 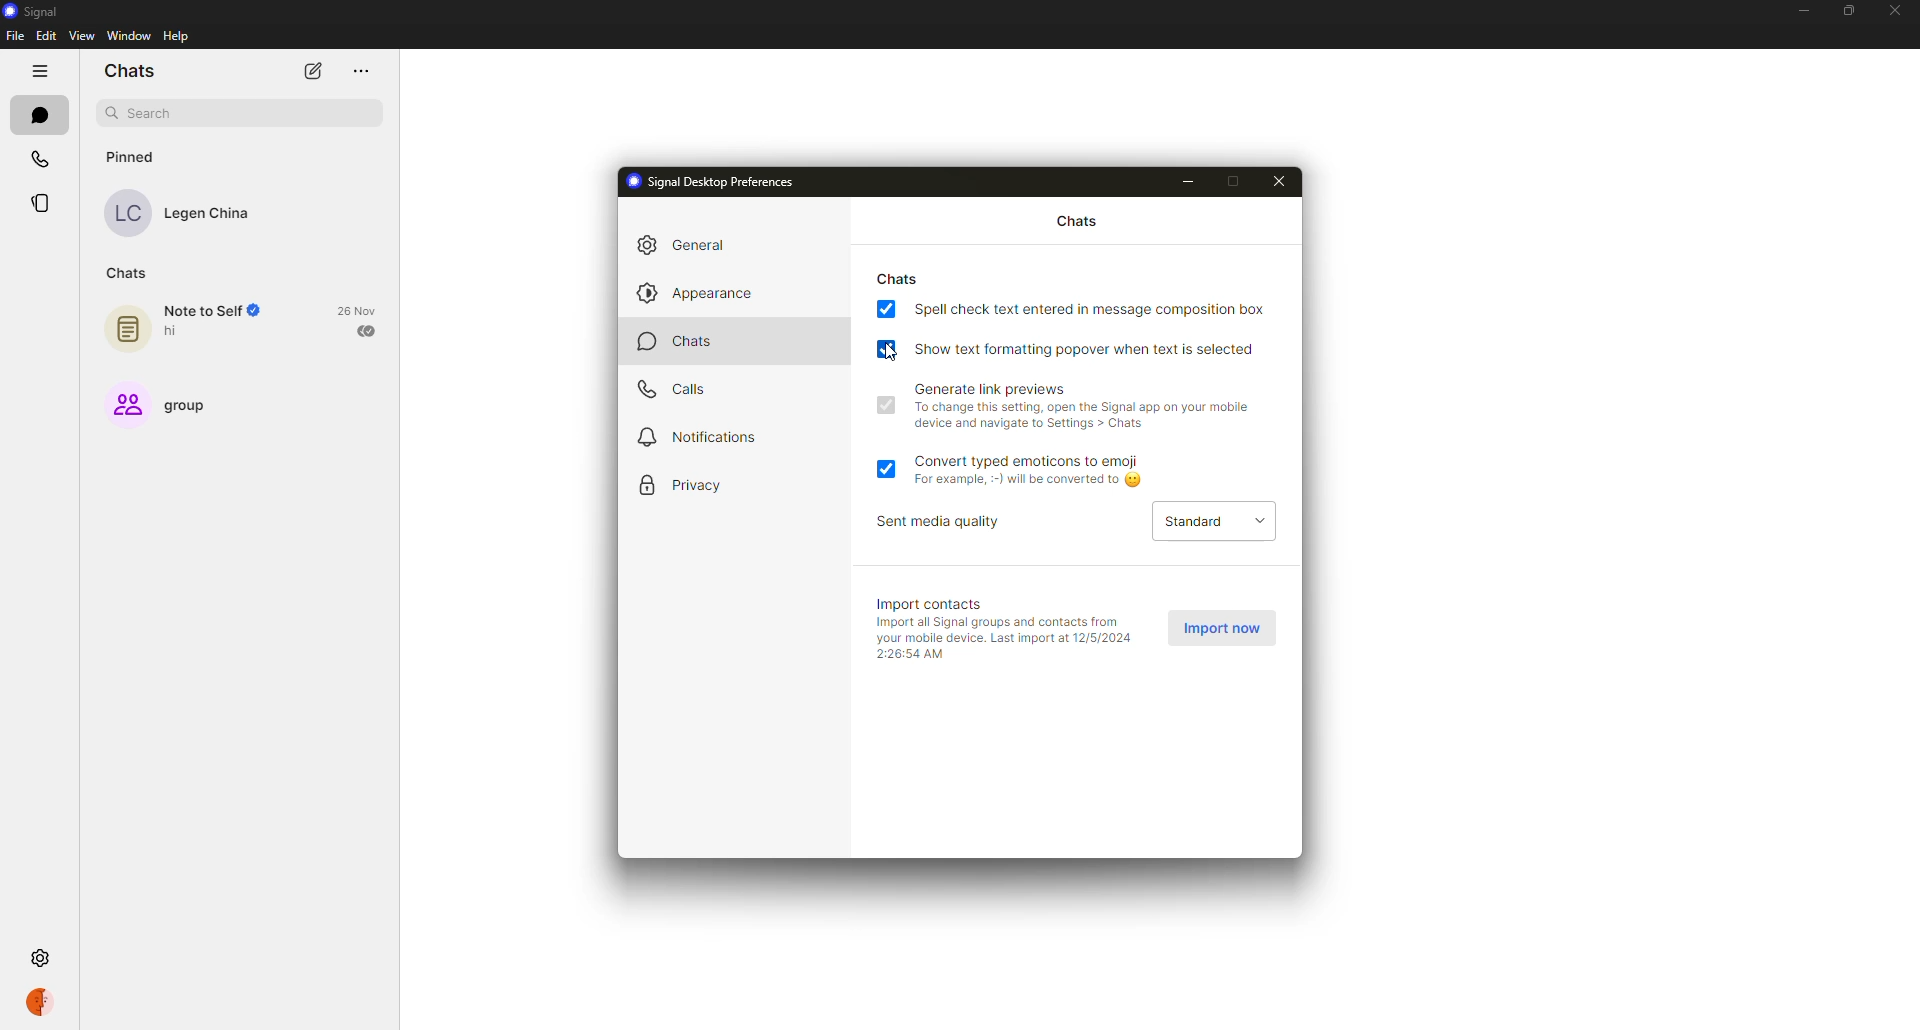 I want to click on close, so click(x=1896, y=10).